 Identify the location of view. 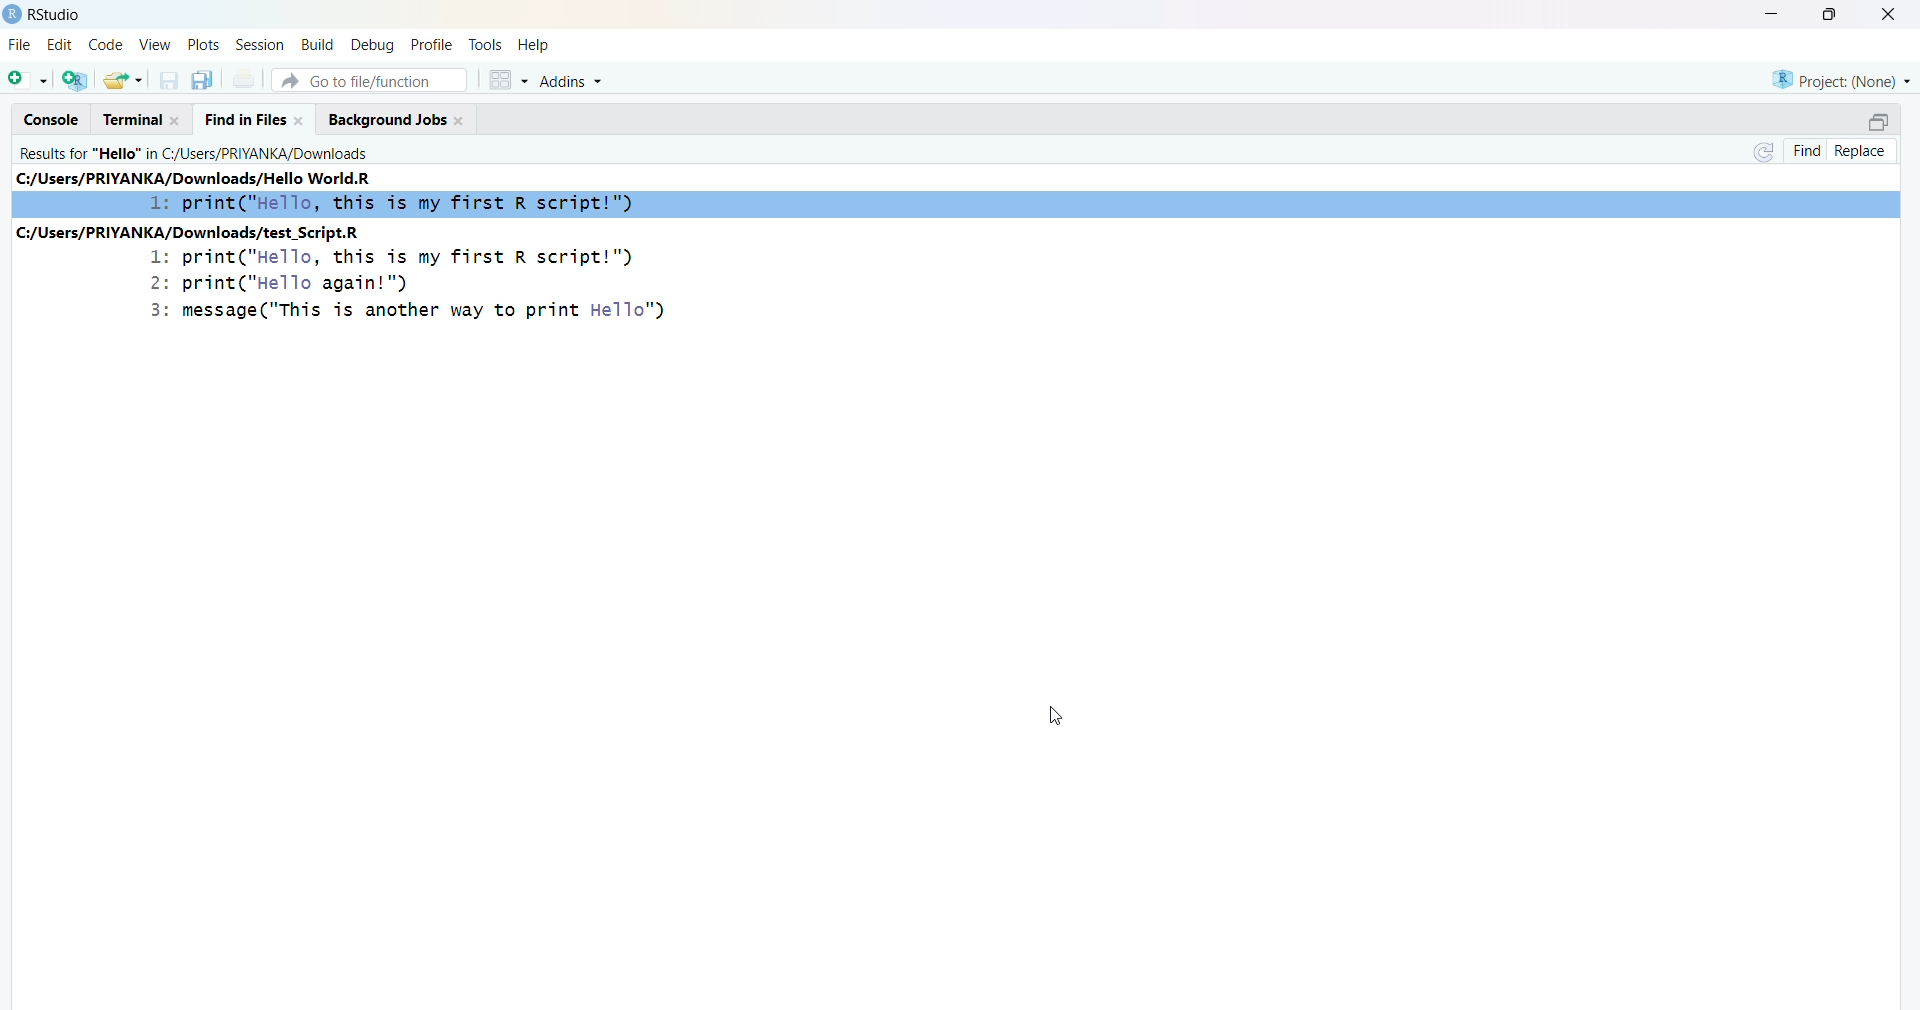
(155, 43).